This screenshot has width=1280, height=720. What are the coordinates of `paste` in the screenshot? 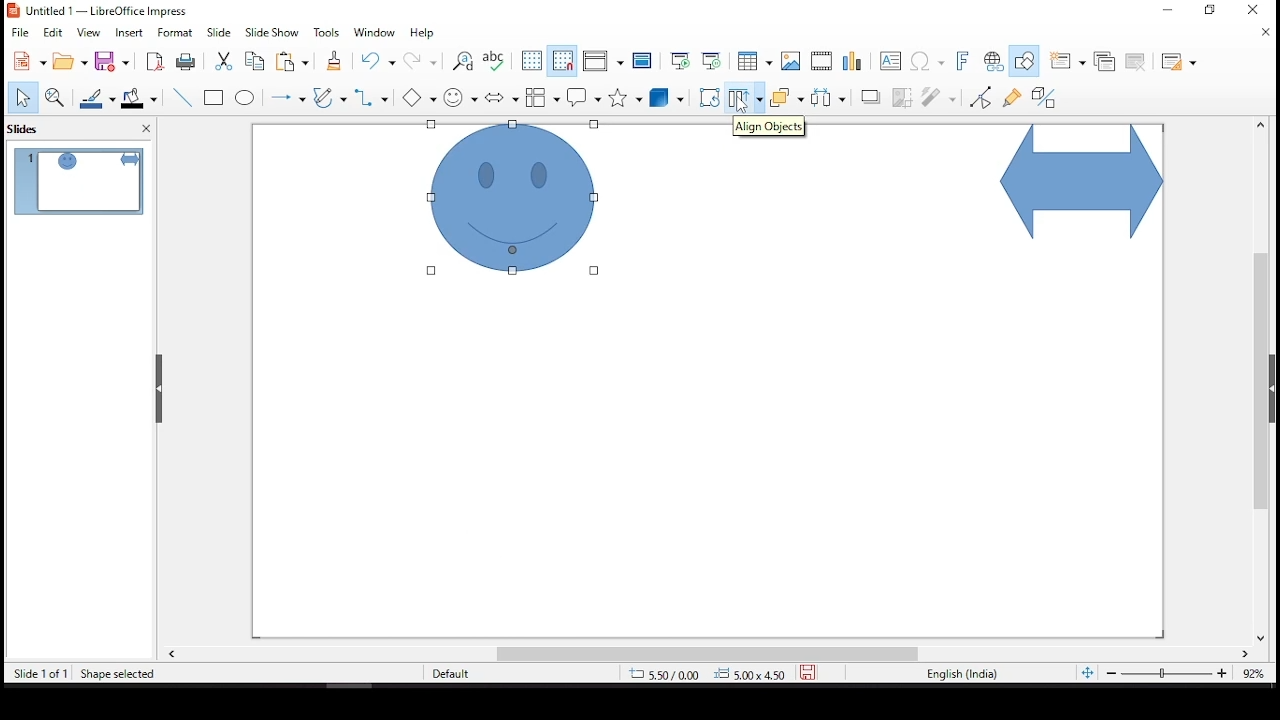 It's located at (296, 61).